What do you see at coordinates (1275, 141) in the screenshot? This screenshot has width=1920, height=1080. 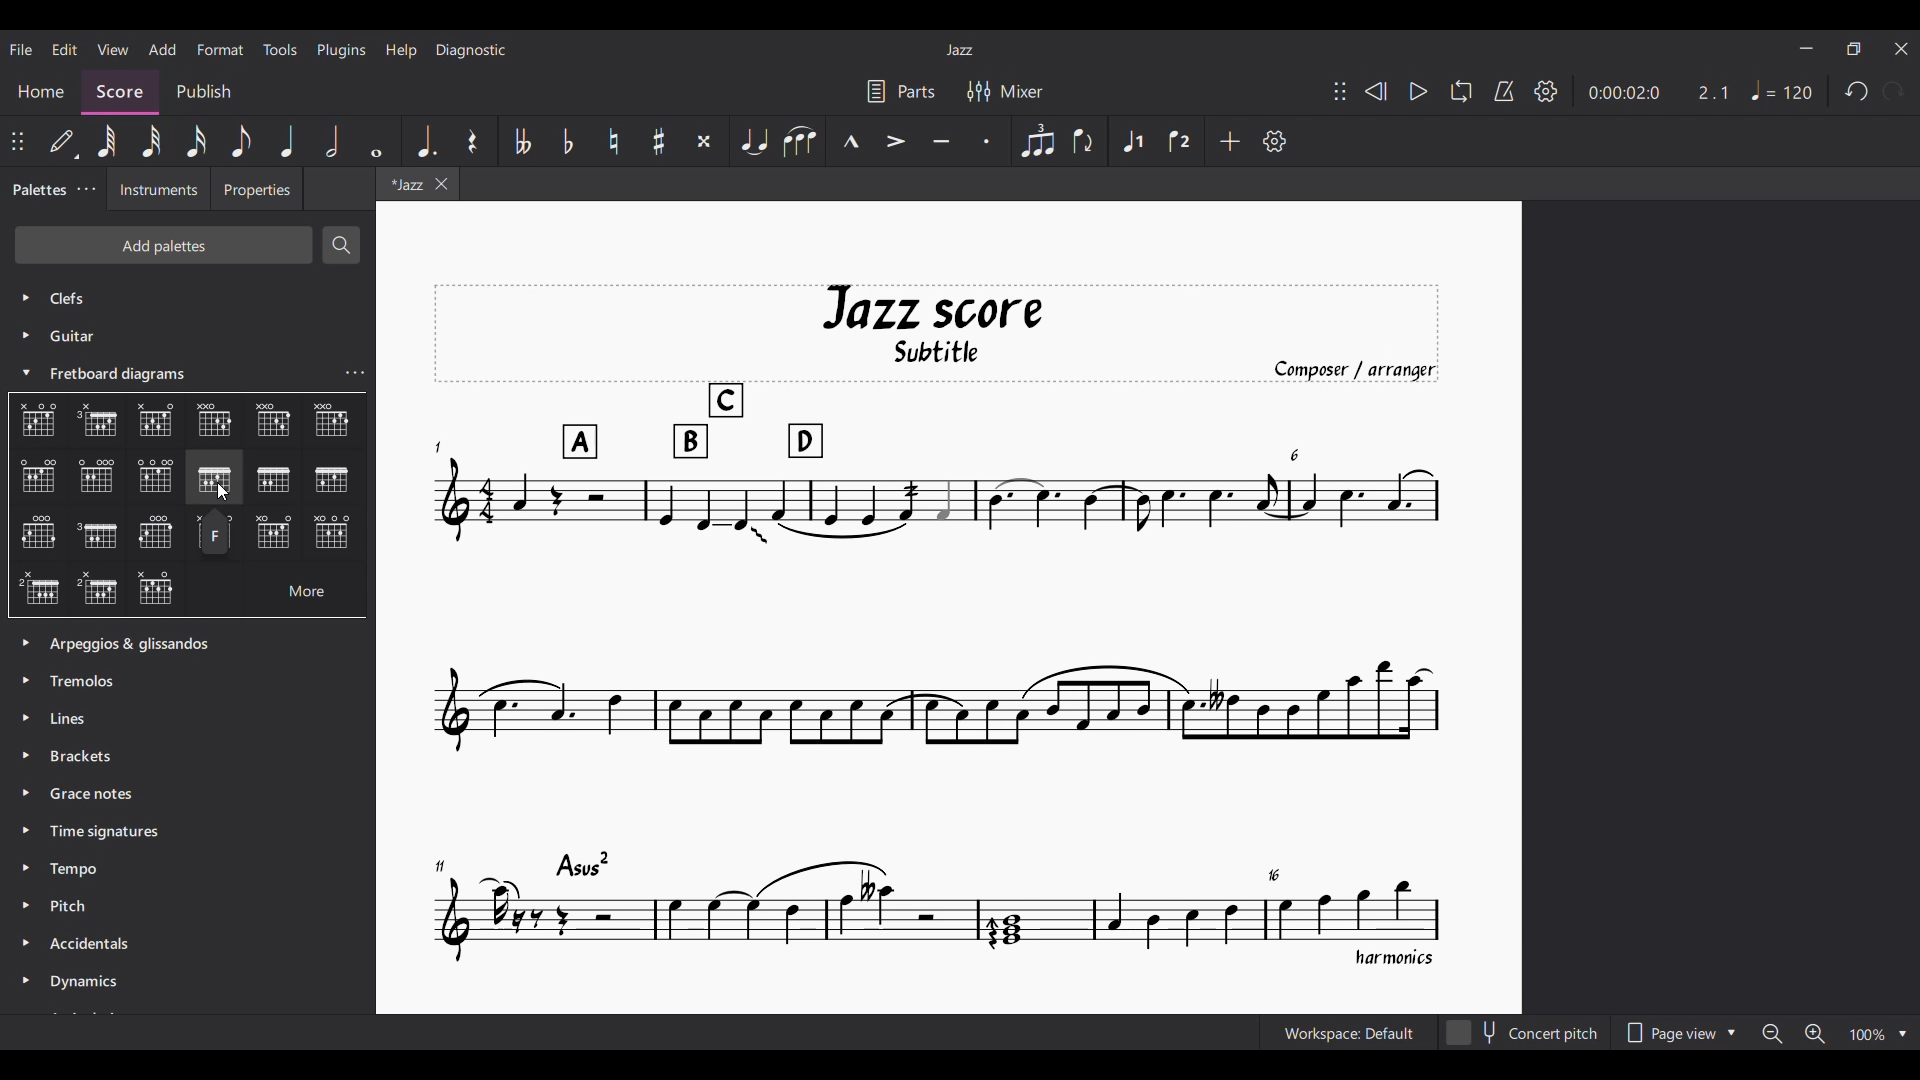 I see `Customize settings` at bounding box center [1275, 141].